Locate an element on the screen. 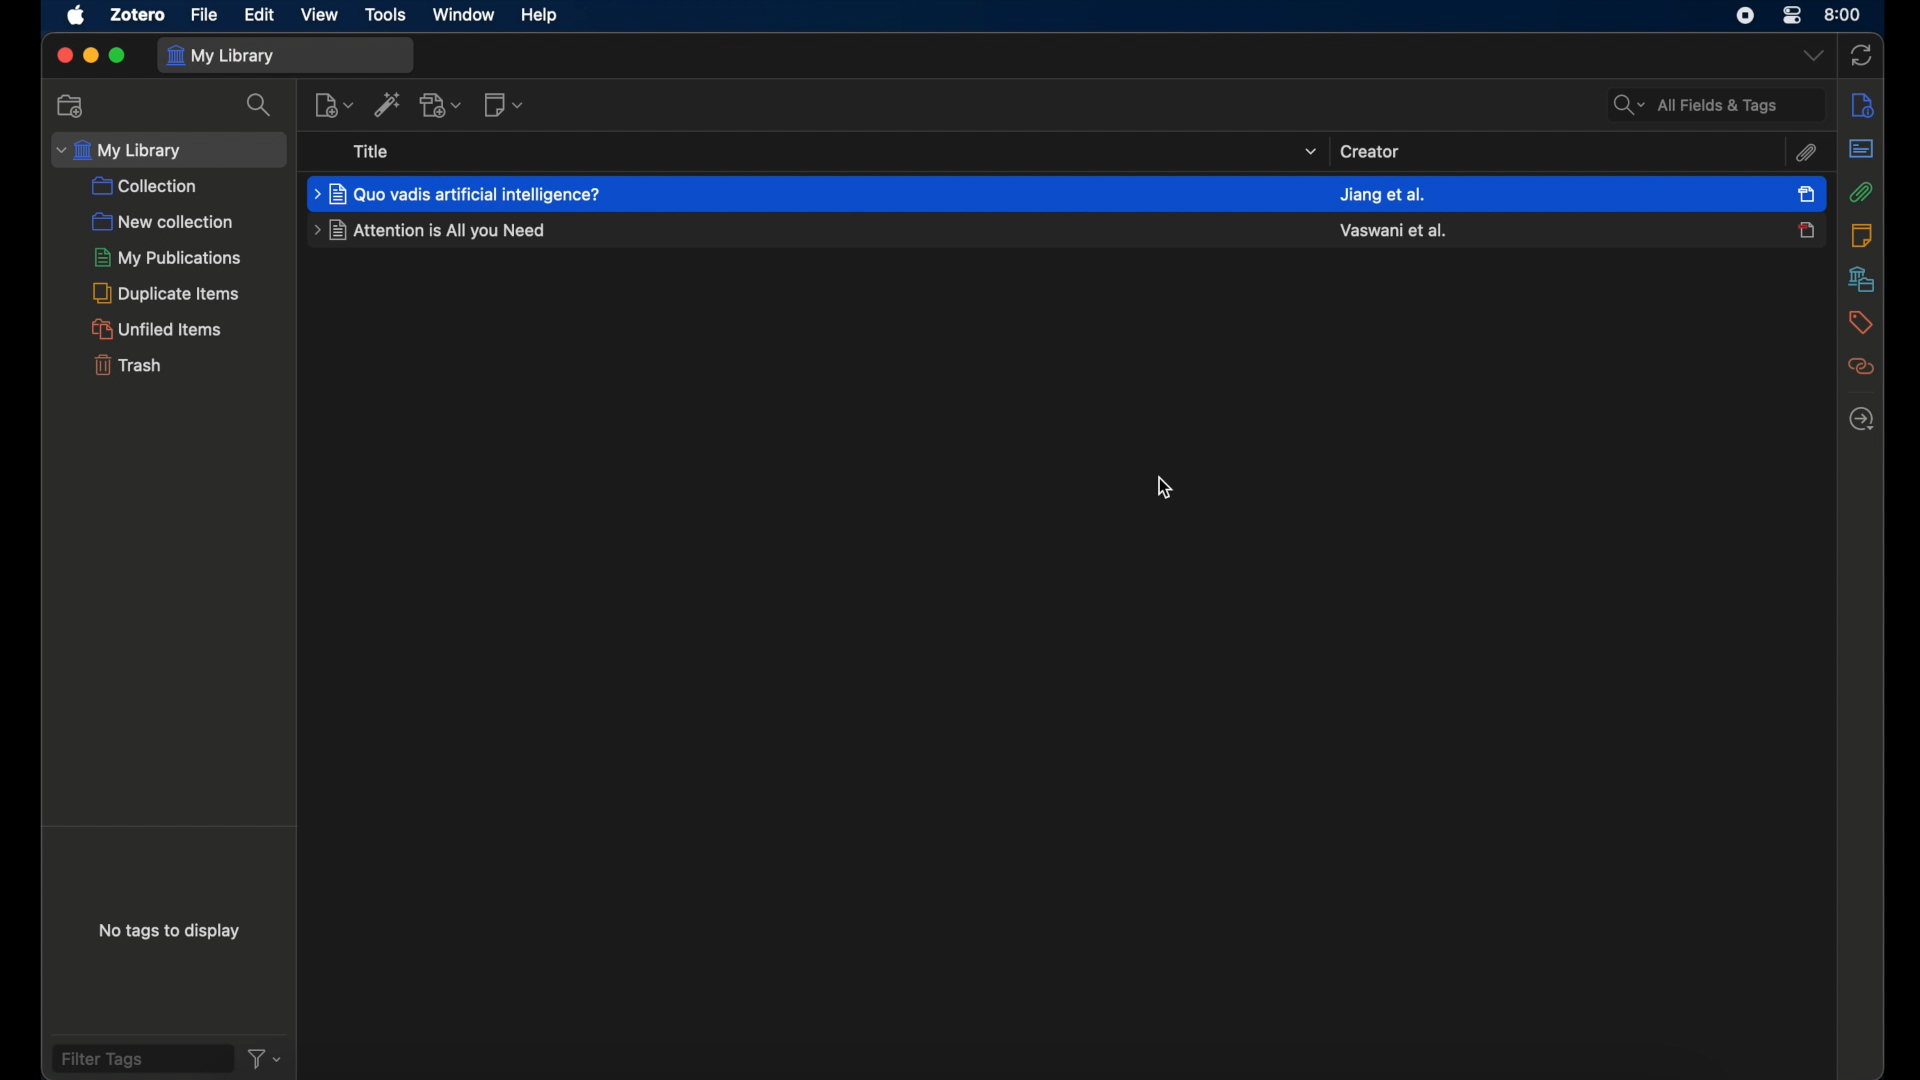  abstract is located at coordinates (1860, 148).